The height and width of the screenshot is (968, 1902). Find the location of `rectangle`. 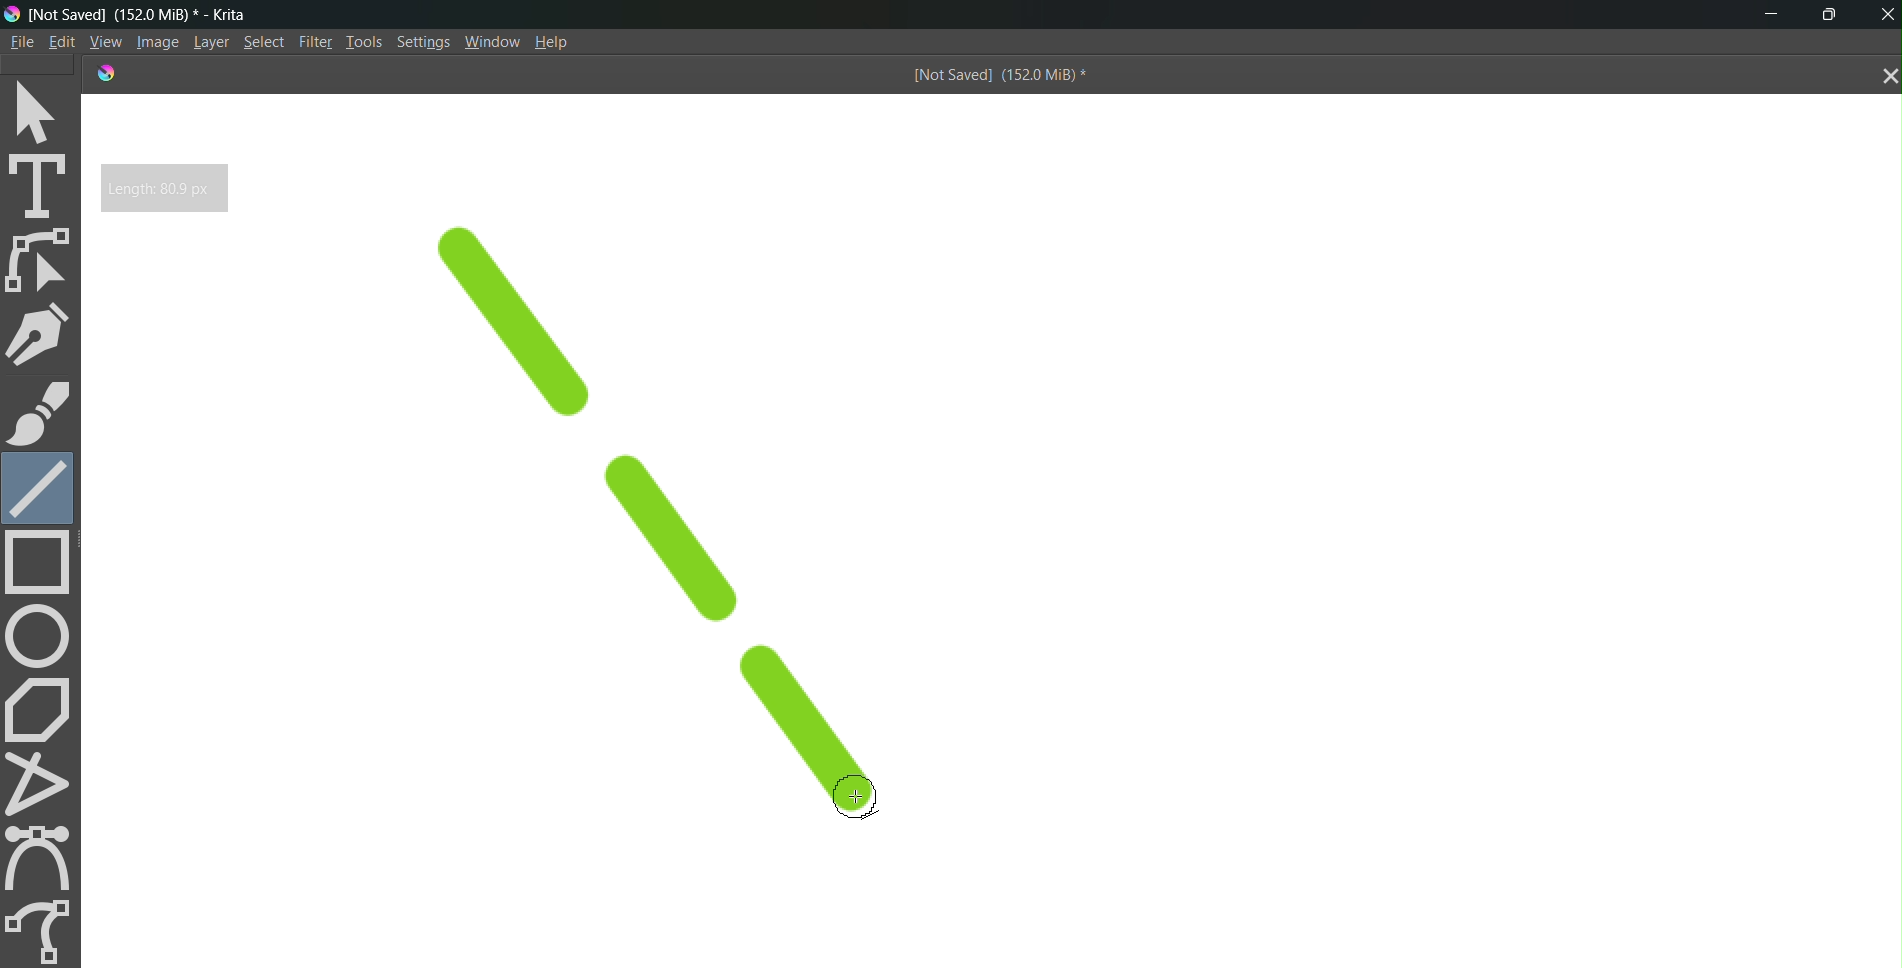

rectangle is located at coordinates (44, 564).